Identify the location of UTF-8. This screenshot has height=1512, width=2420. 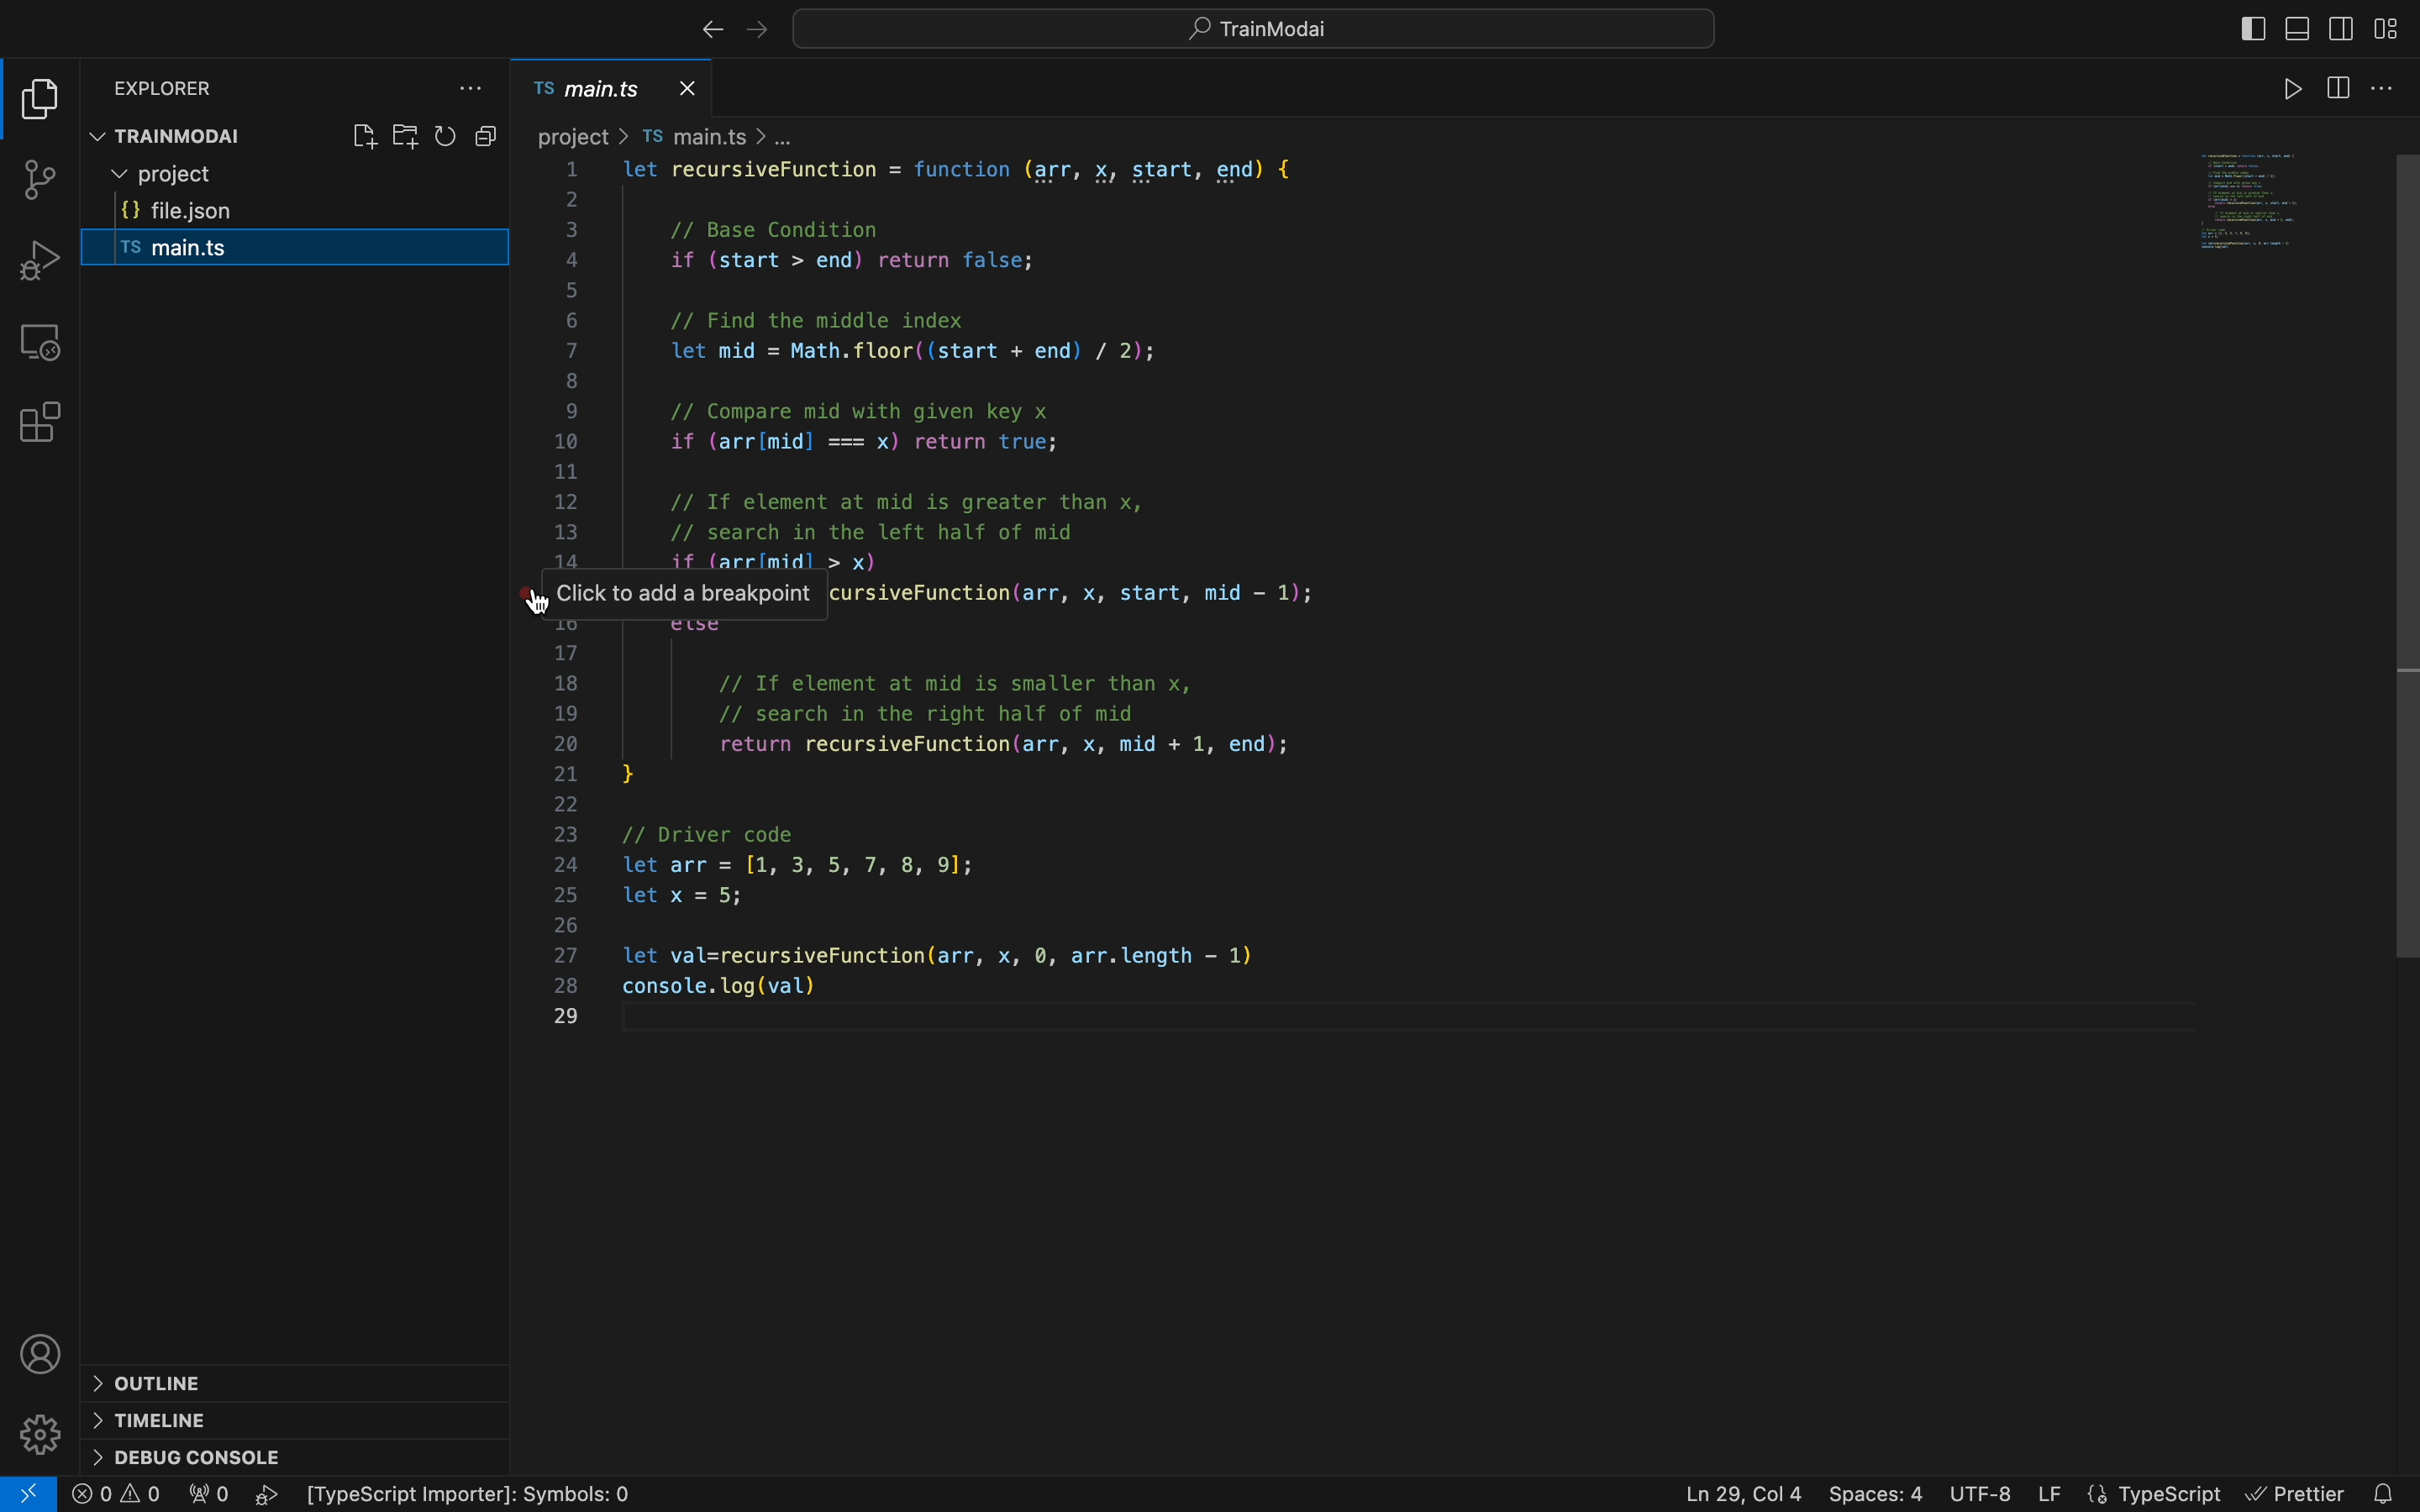
(1983, 1490).